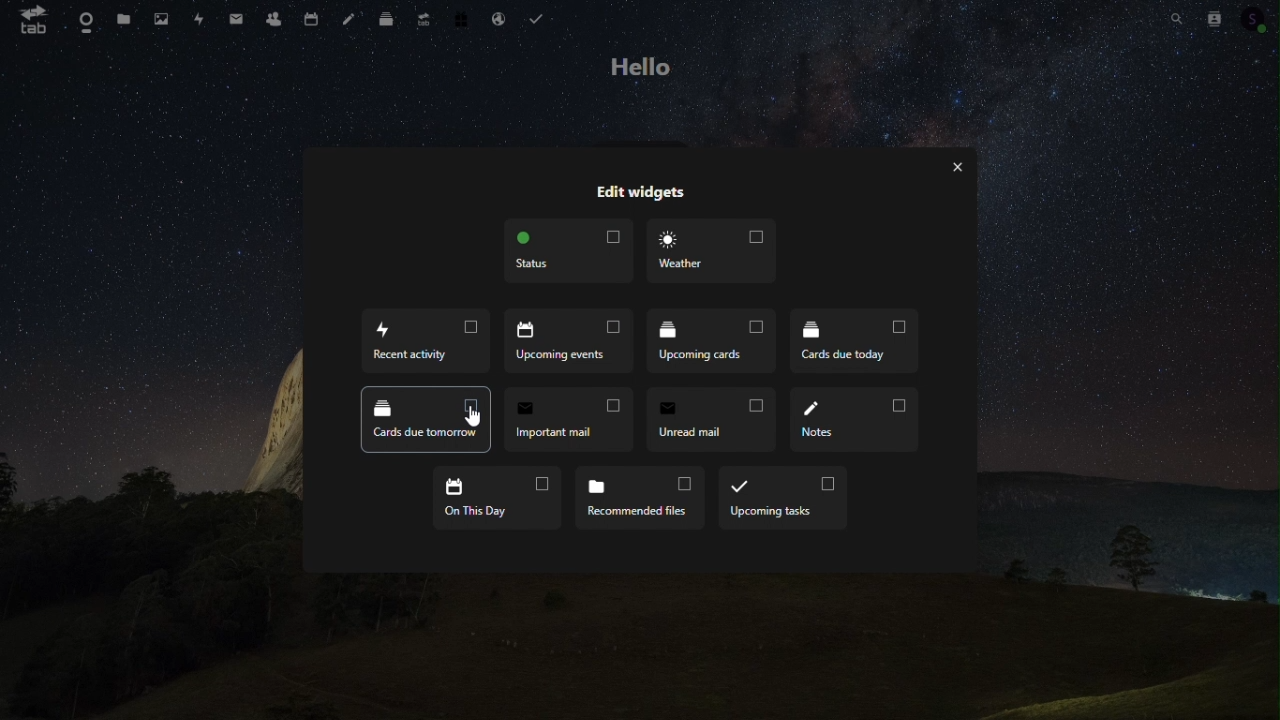 The width and height of the screenshot is (1280, 720). I want to click on Upcoming tasks, so click(783, 499).